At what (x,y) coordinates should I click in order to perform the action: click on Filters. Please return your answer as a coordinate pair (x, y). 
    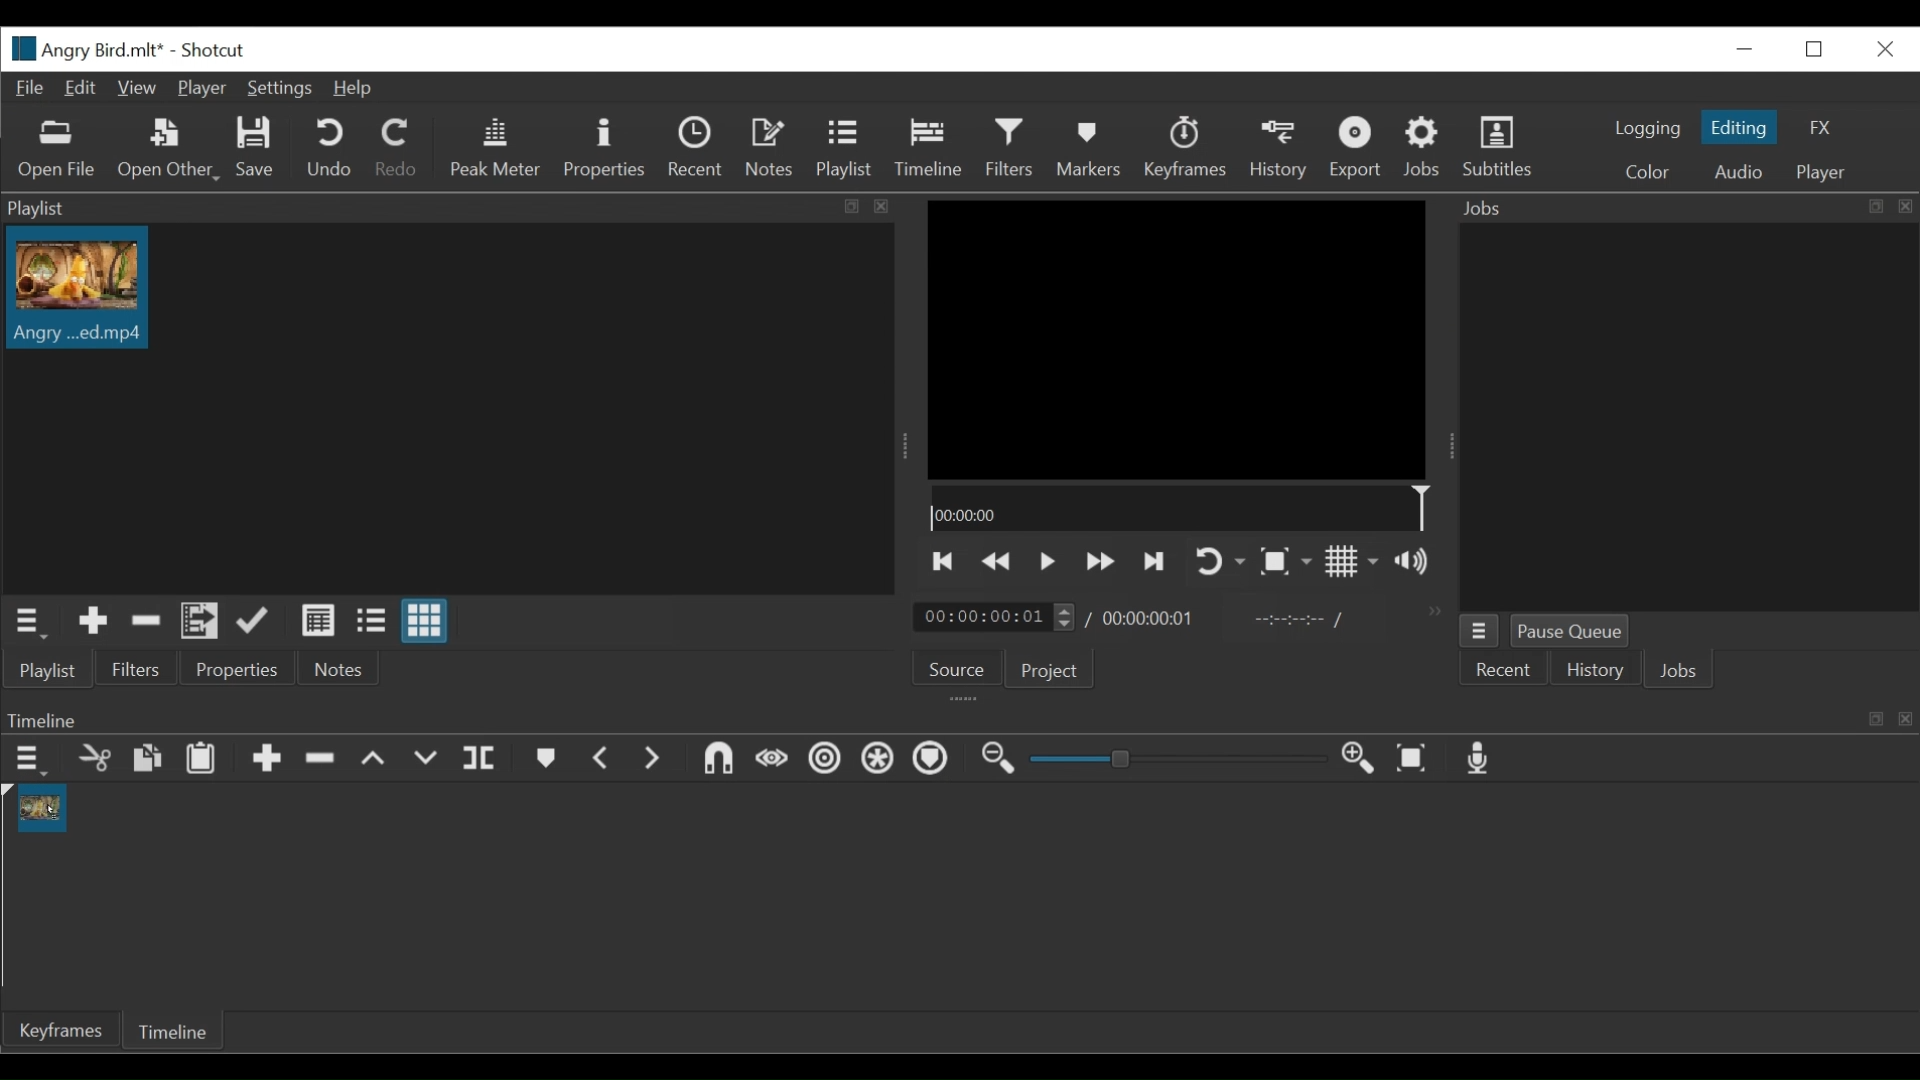
    Looking at the image, I should click on (140, 669).